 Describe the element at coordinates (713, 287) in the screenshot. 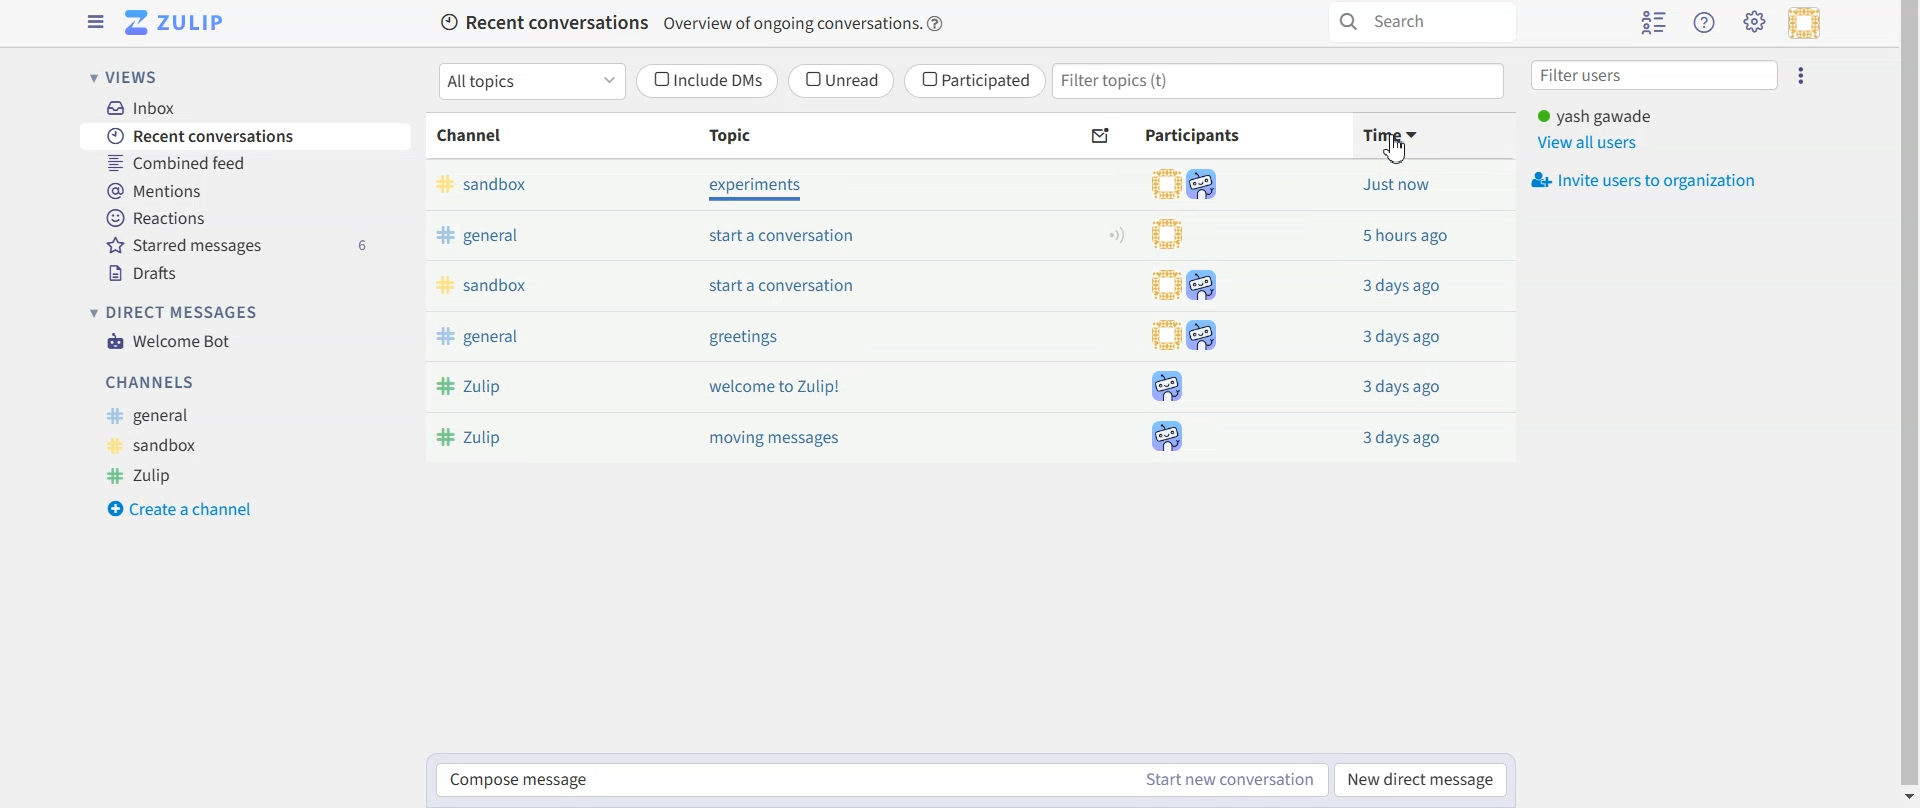

I see `sandbox start a conversation` at that location.